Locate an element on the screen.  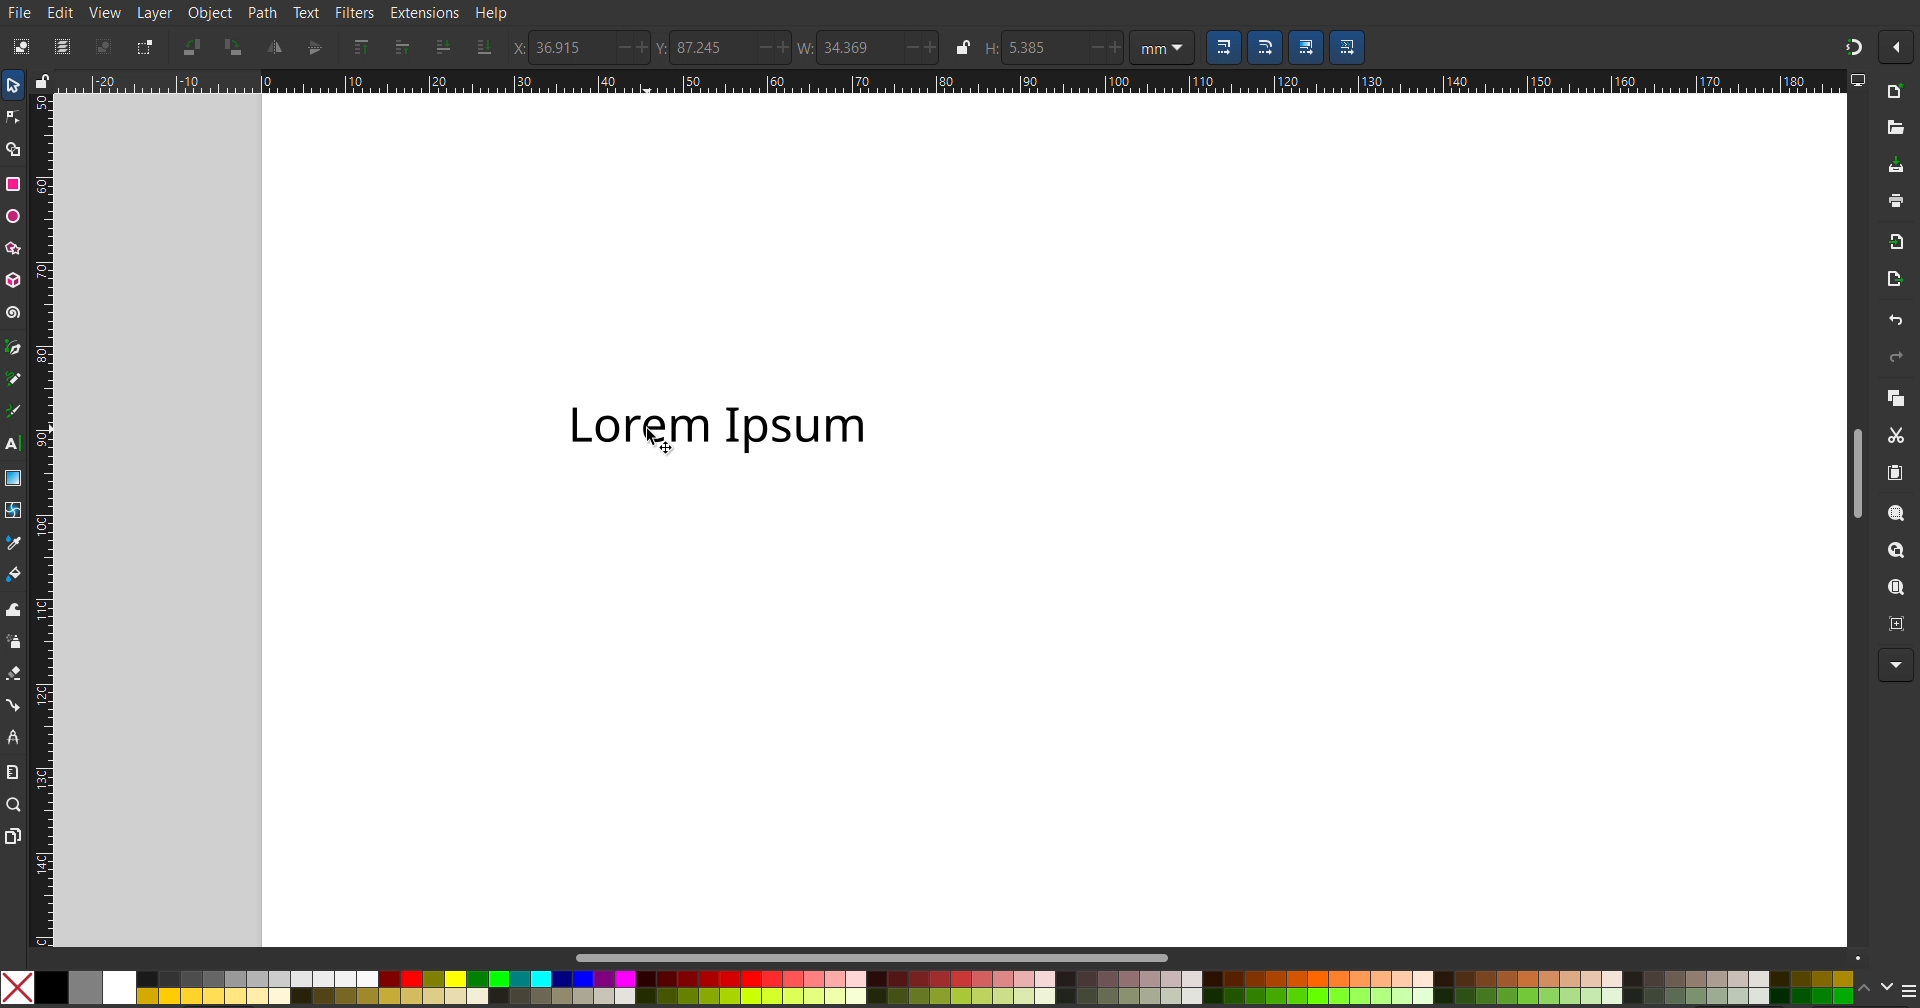
Scaling Objects Options is located at coordinates (1299, 47).